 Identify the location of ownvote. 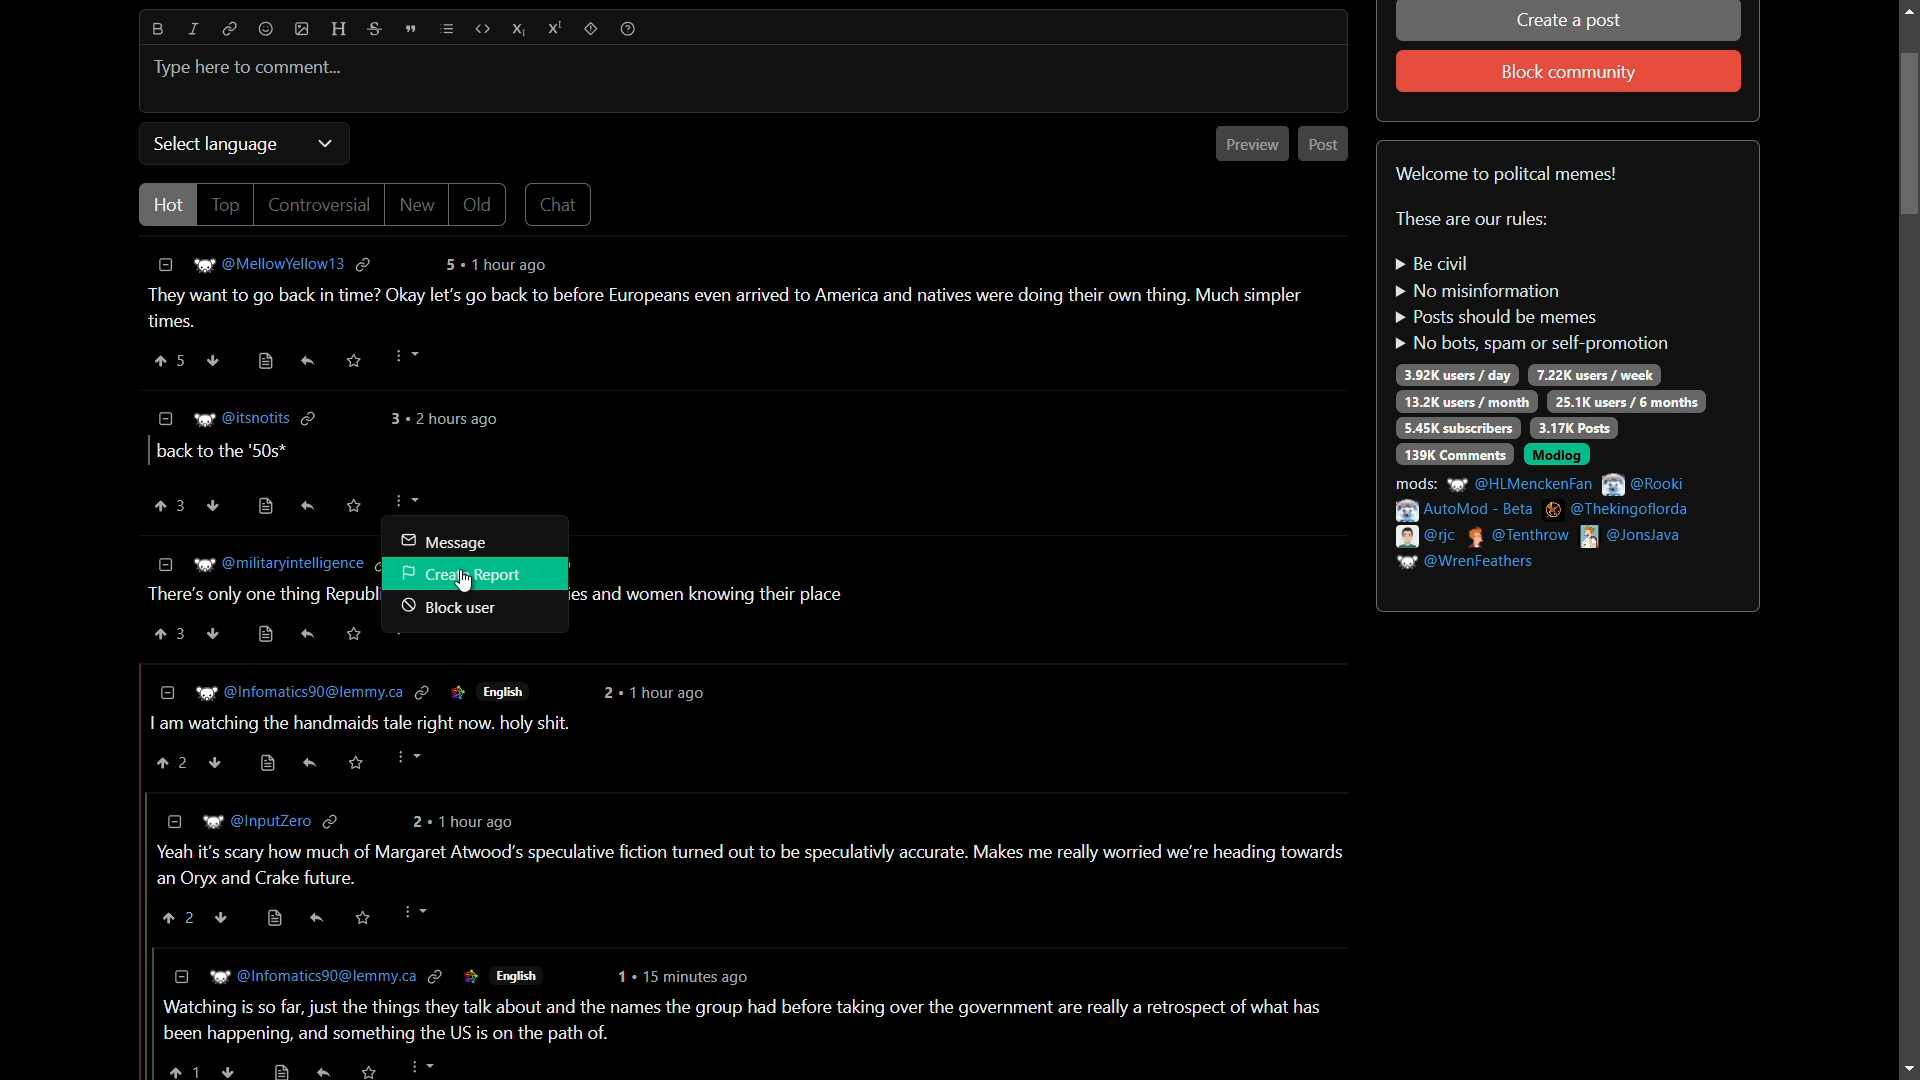
(214, 505).